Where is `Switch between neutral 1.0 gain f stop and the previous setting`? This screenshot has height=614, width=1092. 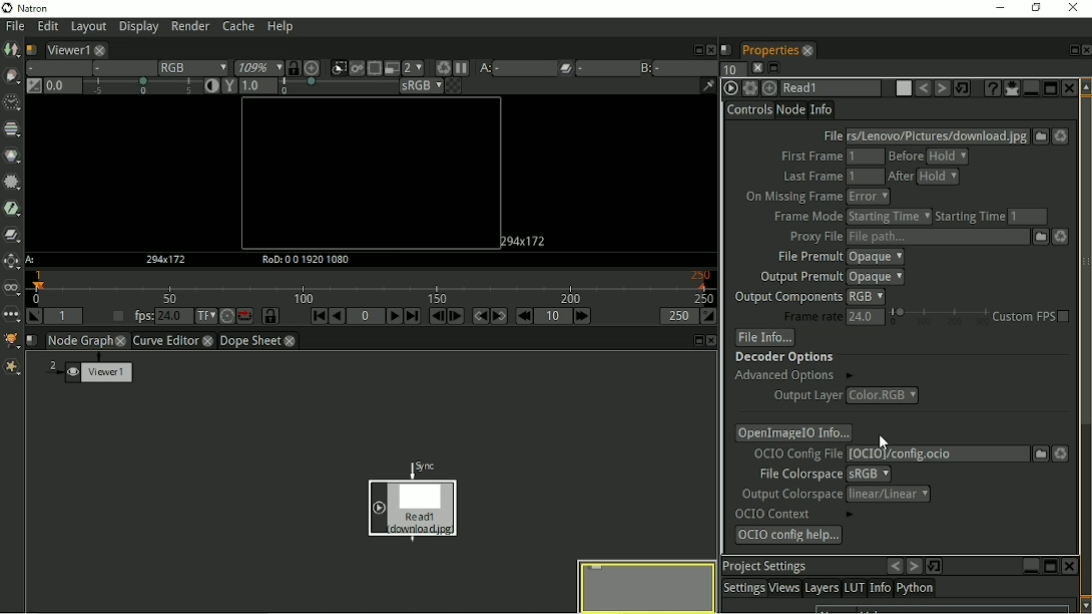 Switch between neutral 1.0 gain f stop and the previous setting is located at coordinates (32, 87).